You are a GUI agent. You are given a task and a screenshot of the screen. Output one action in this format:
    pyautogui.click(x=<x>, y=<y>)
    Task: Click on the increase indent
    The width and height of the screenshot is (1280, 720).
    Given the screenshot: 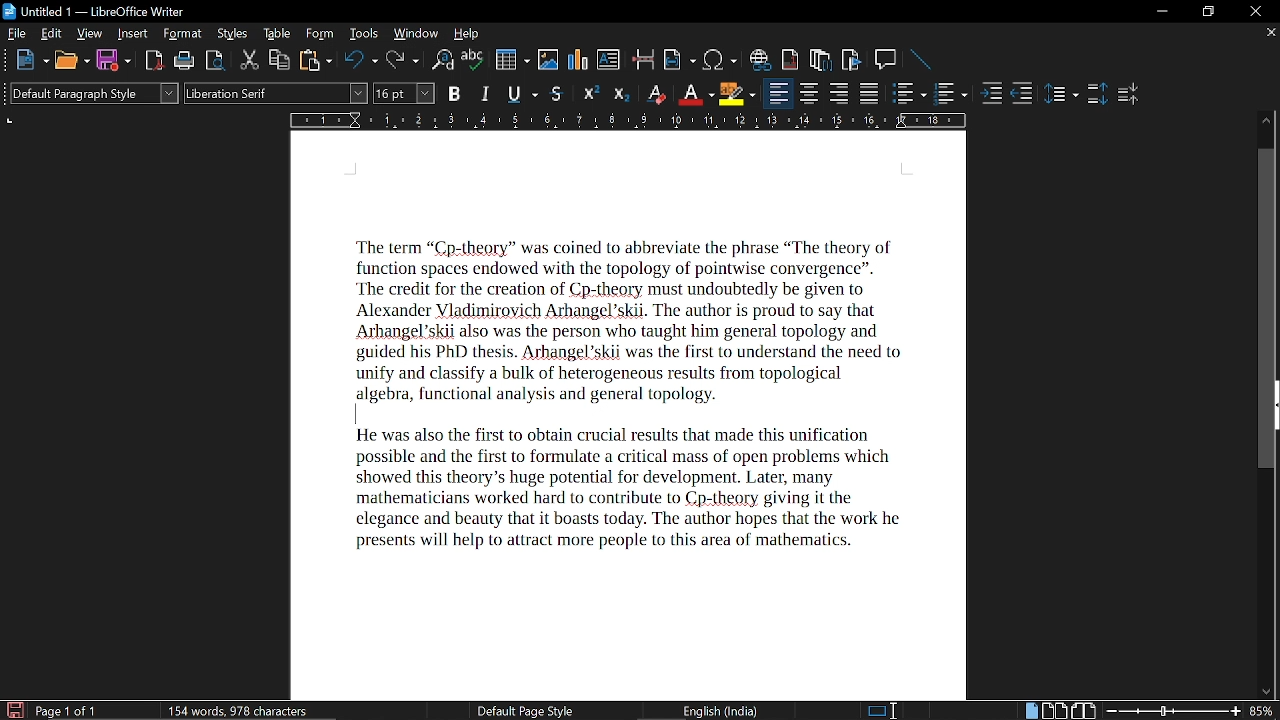 What is the action you would take?
    pyautogui.click(x=994, y=92)
    